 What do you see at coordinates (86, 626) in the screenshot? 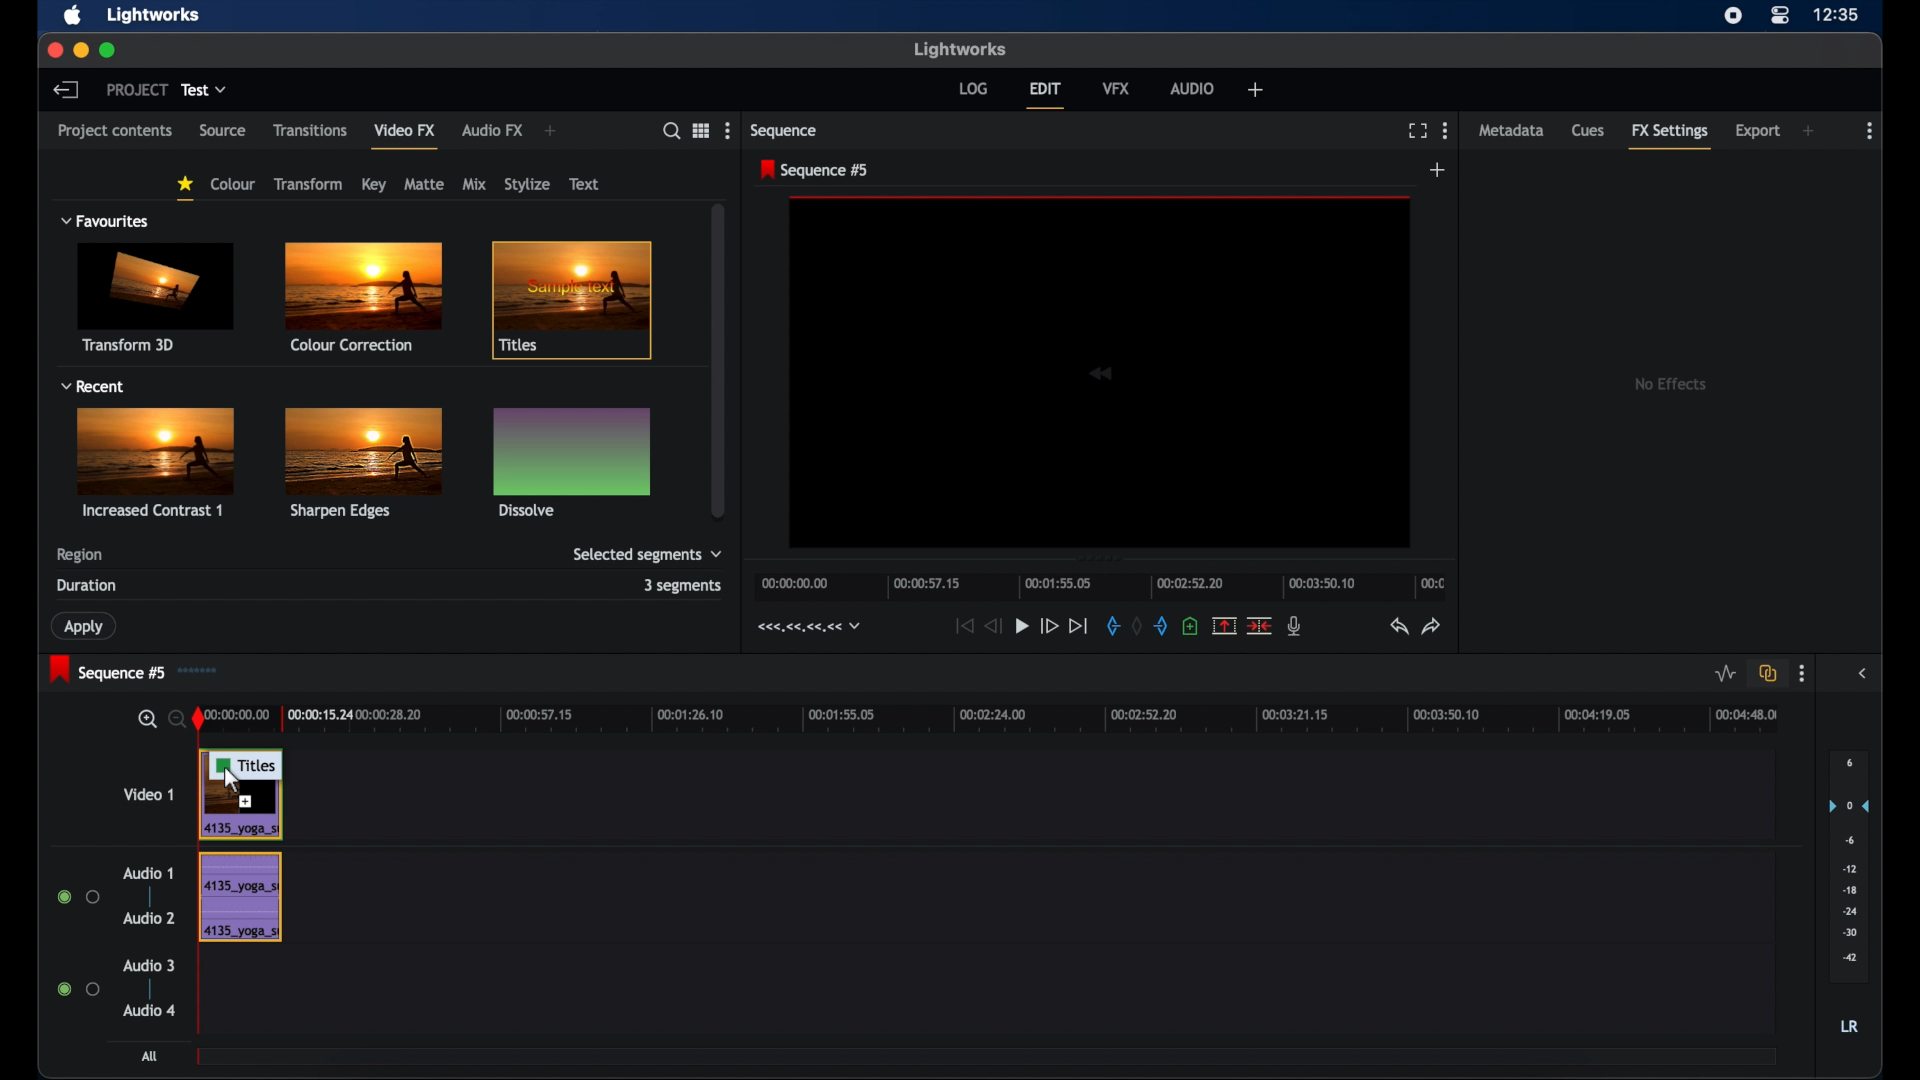
I see `apply` at bounding box center [86, 626].